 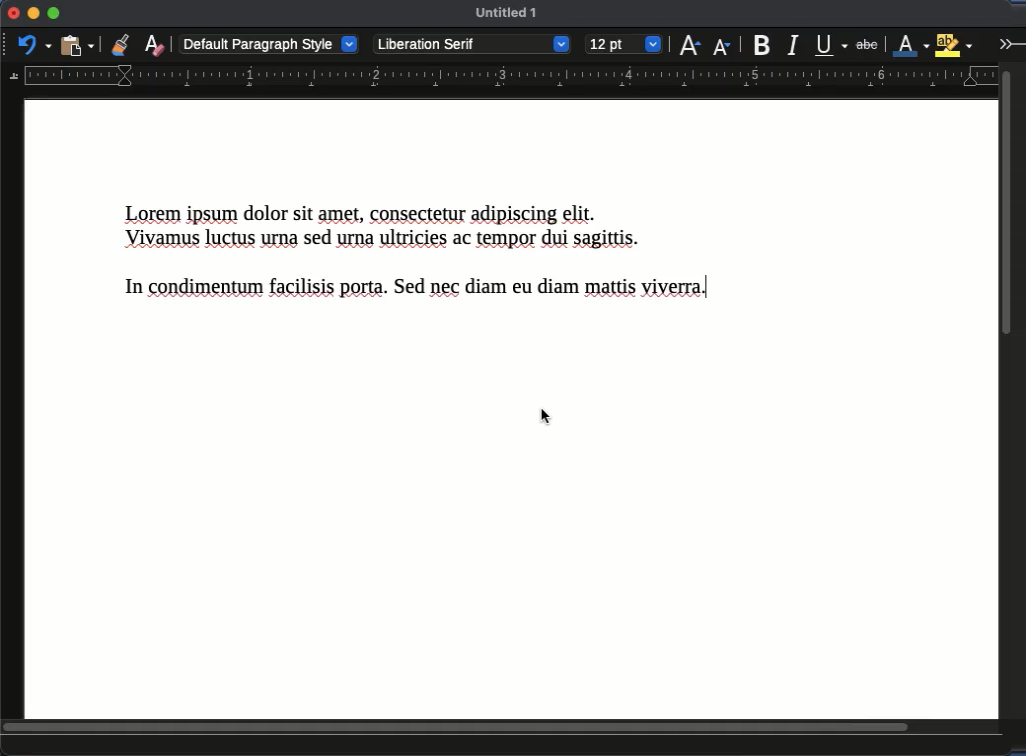 I want to click on clear formatting, so click(x=154, y=44).